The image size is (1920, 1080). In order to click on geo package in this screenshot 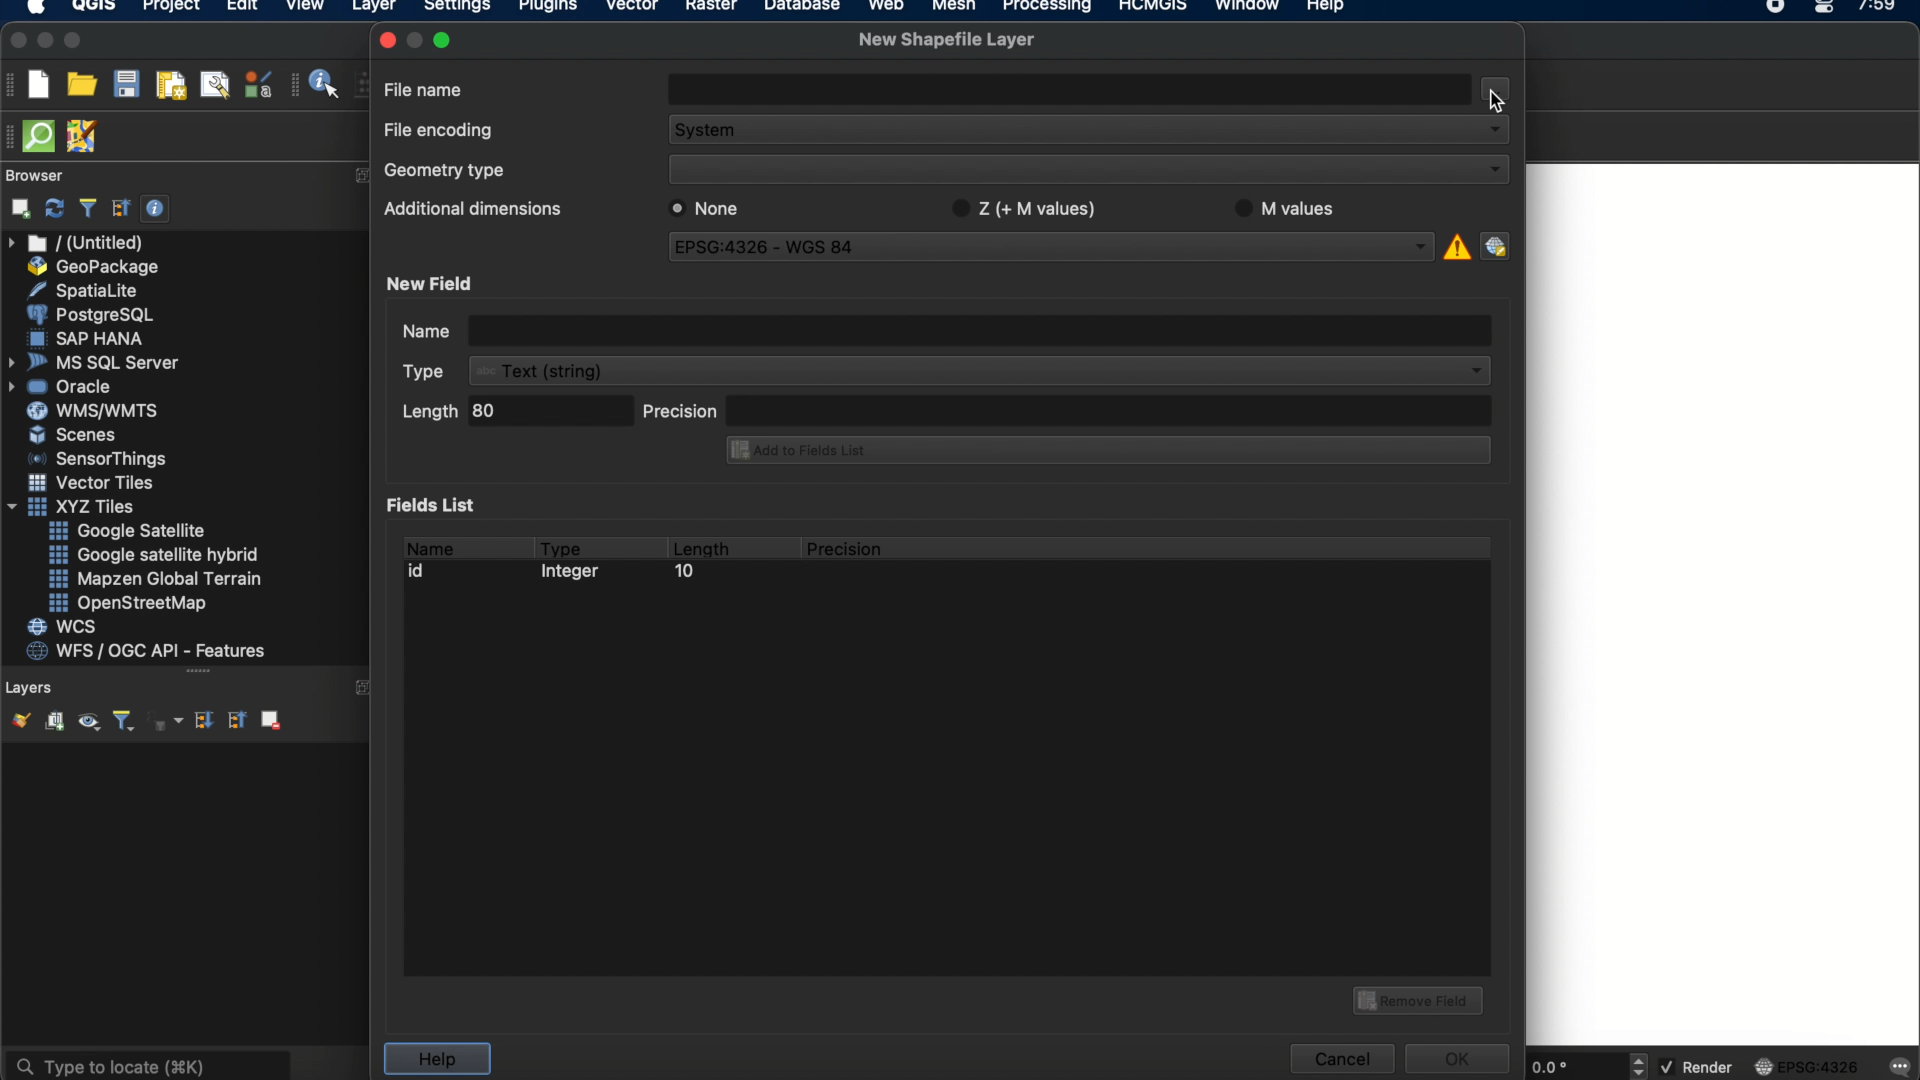, I will do `click(91, 267)`.